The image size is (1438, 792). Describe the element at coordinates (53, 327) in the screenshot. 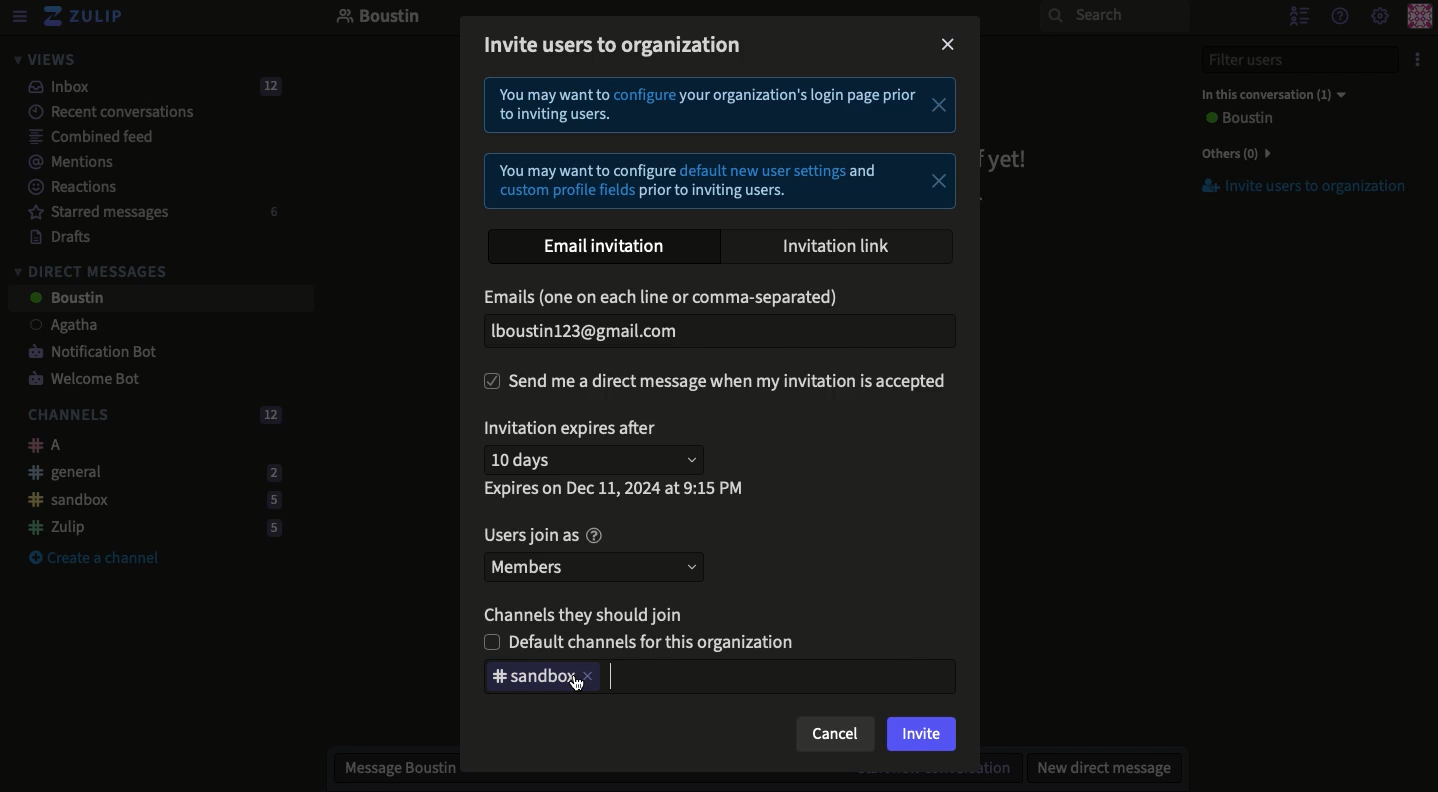

I see `User 1` at that location.